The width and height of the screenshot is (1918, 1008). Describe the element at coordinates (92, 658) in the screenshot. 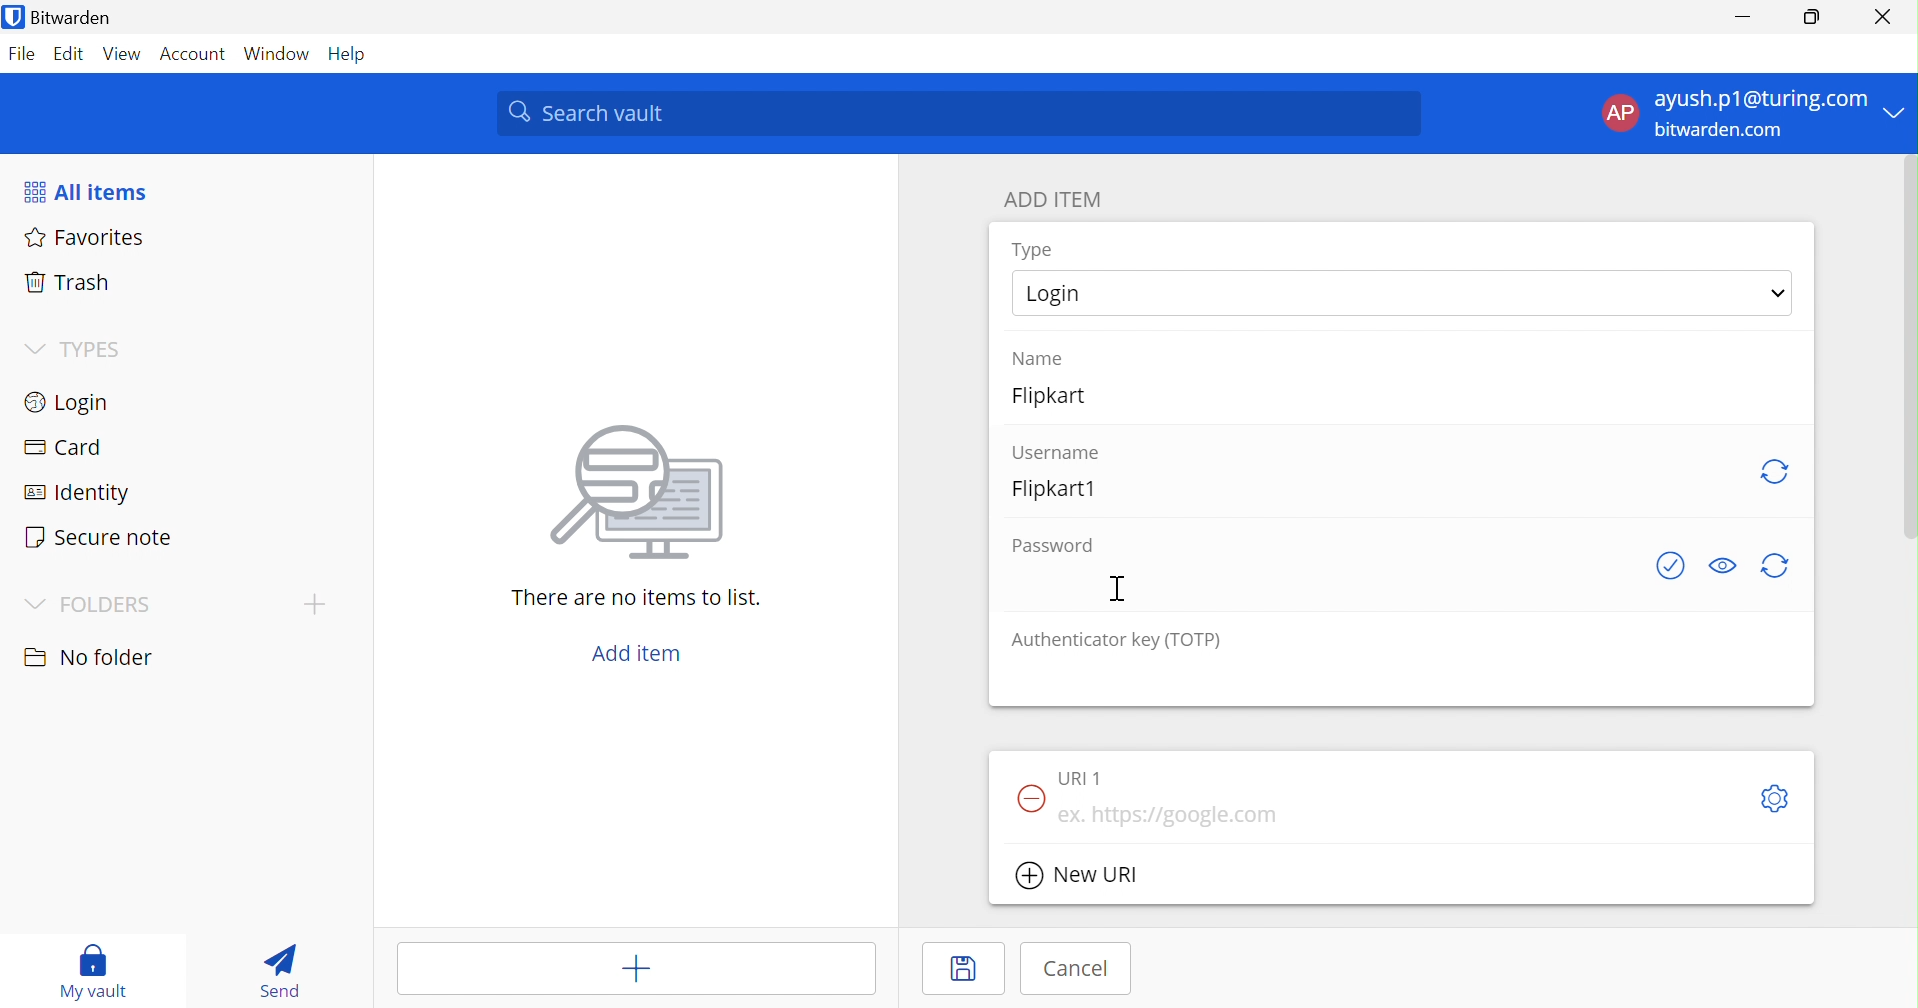

I see `No folder` at that location.